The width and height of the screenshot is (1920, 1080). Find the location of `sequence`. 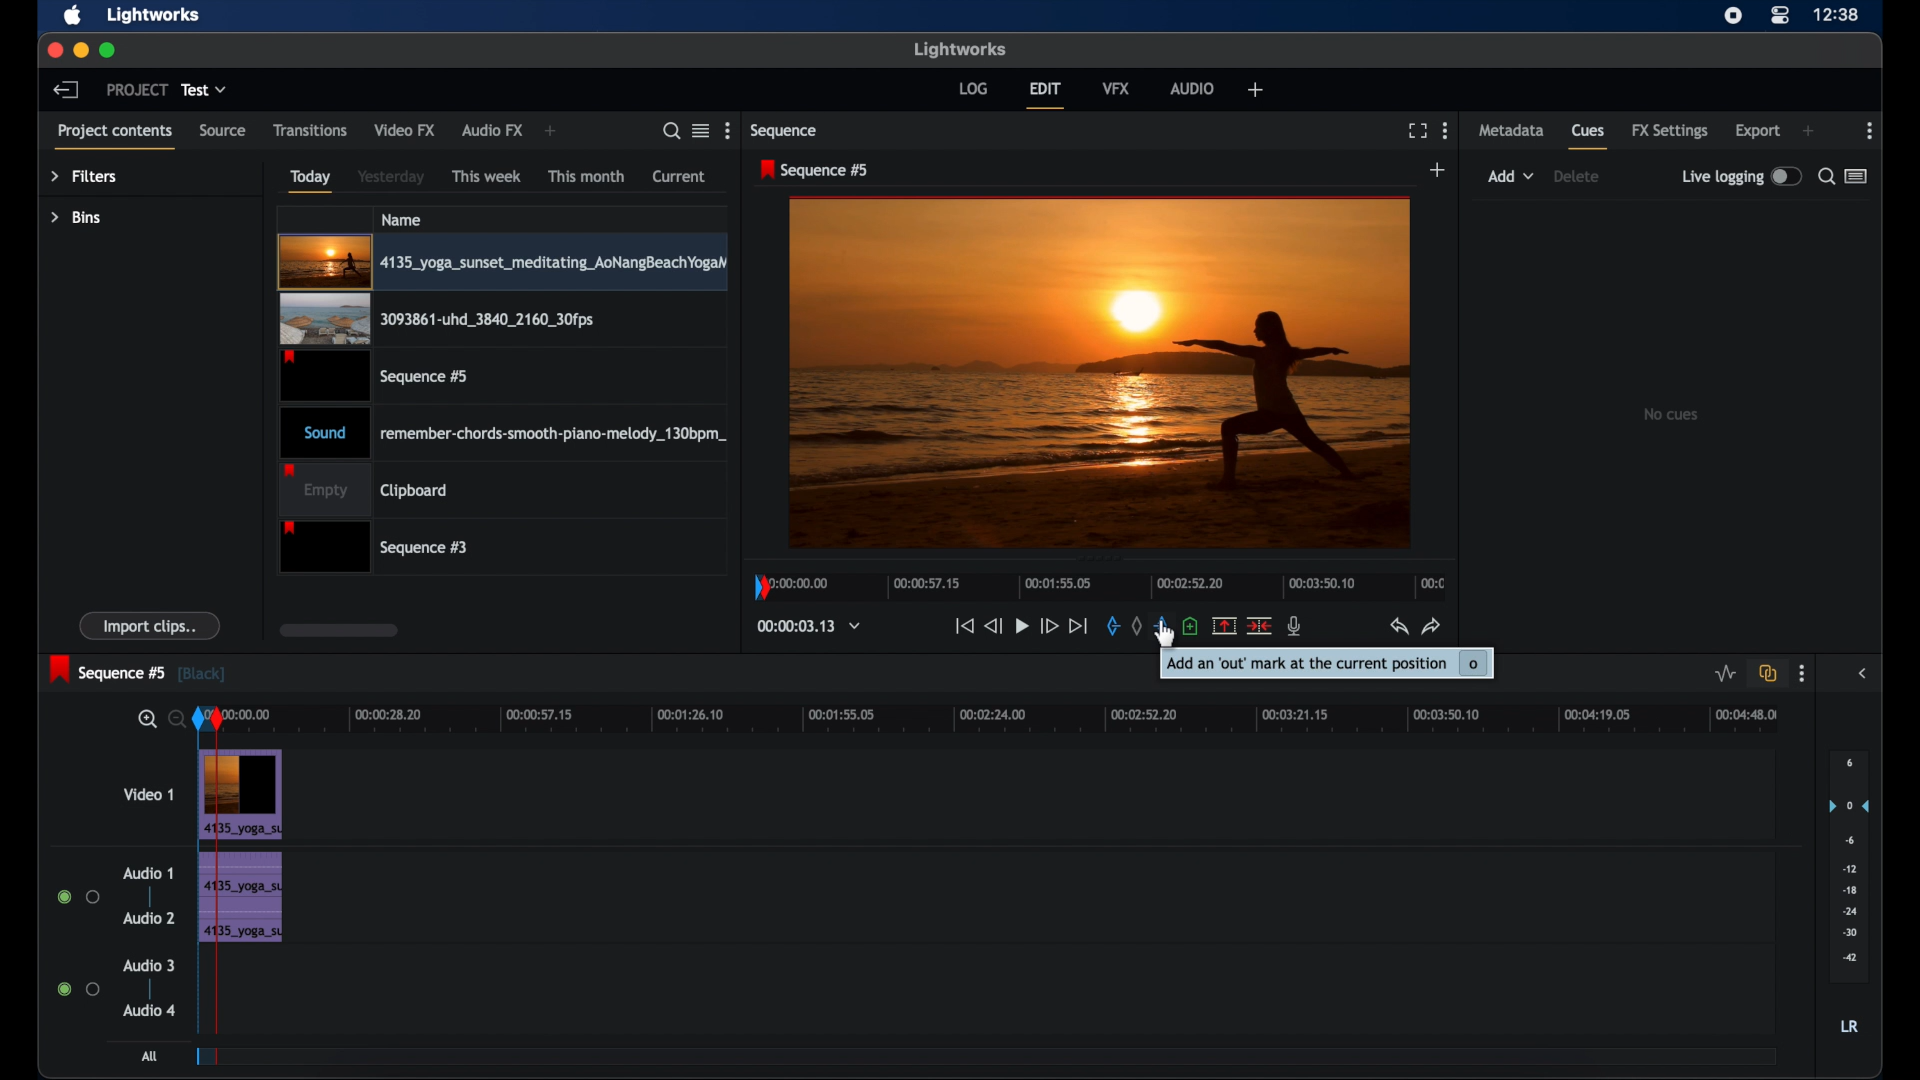

sequence is located at coordinates (138, 669).